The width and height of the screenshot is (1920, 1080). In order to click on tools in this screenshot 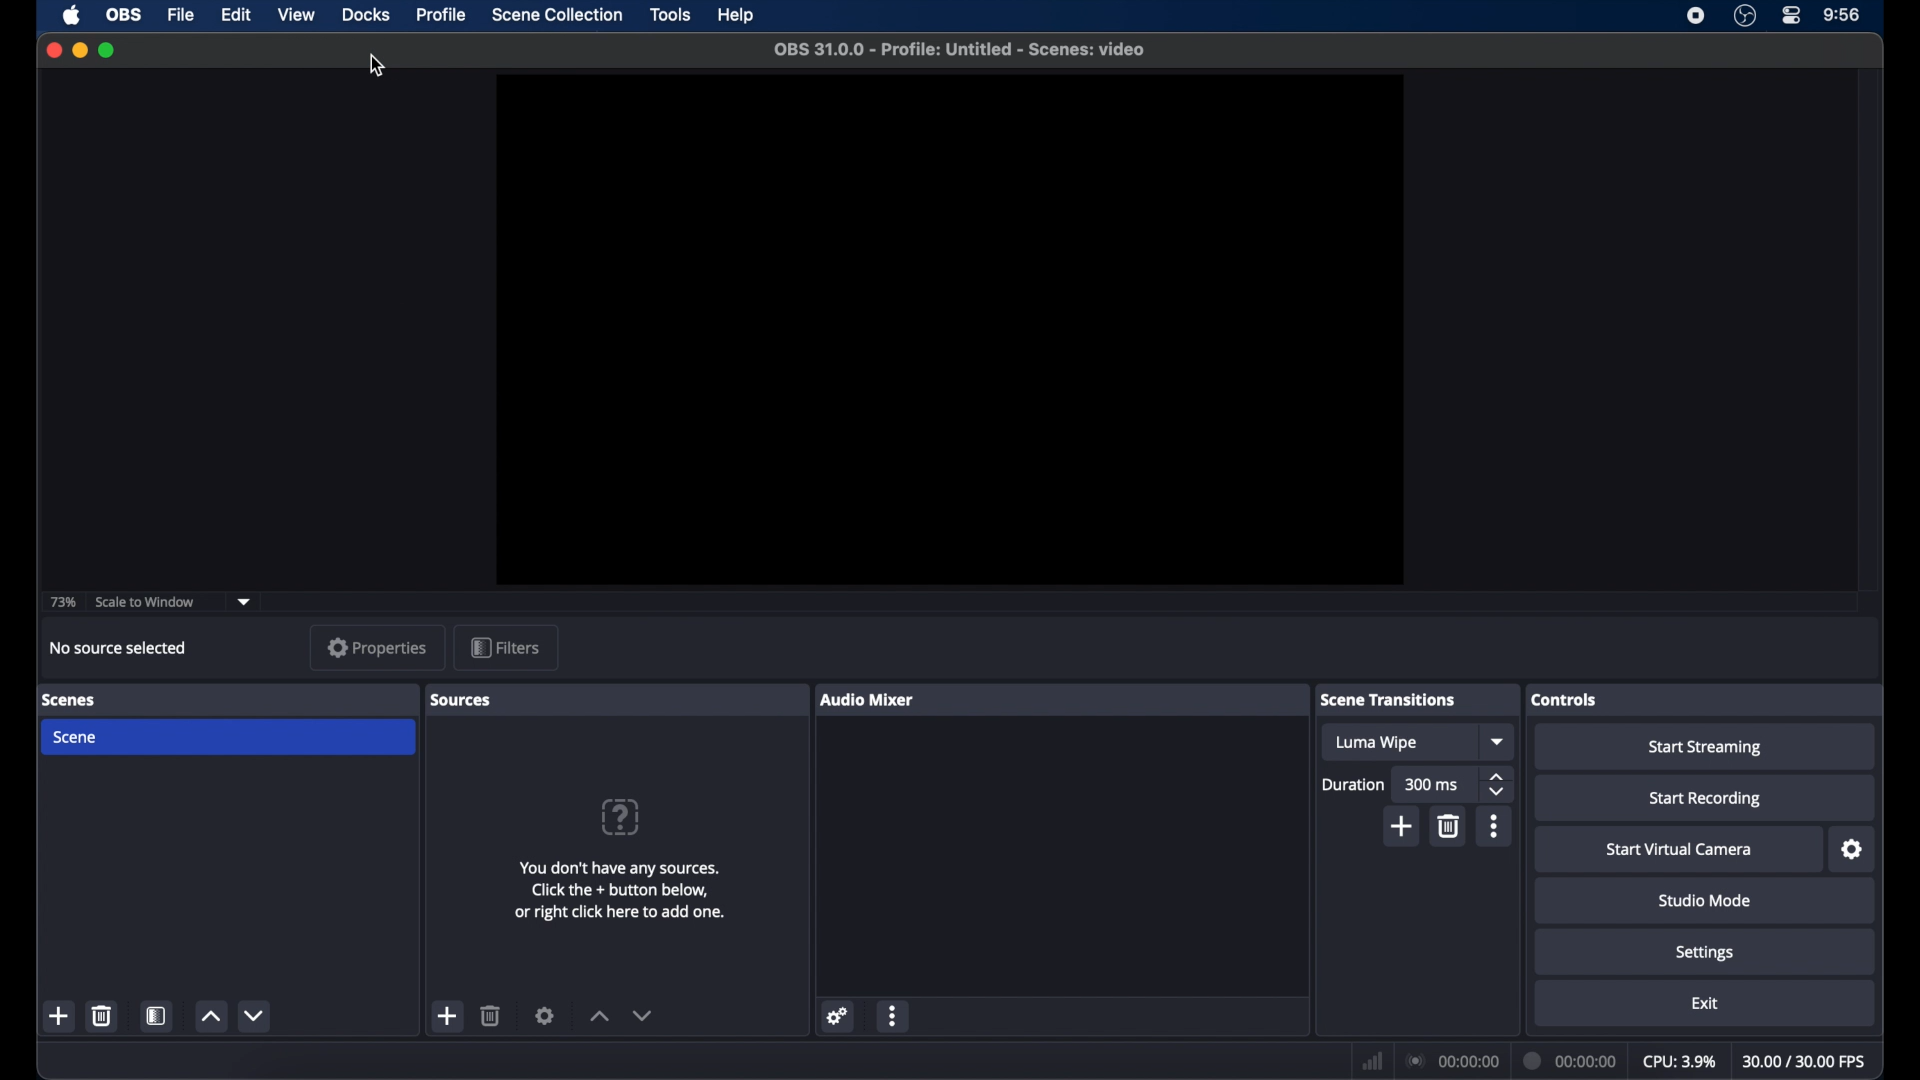, I will do `click(671, 15)`.